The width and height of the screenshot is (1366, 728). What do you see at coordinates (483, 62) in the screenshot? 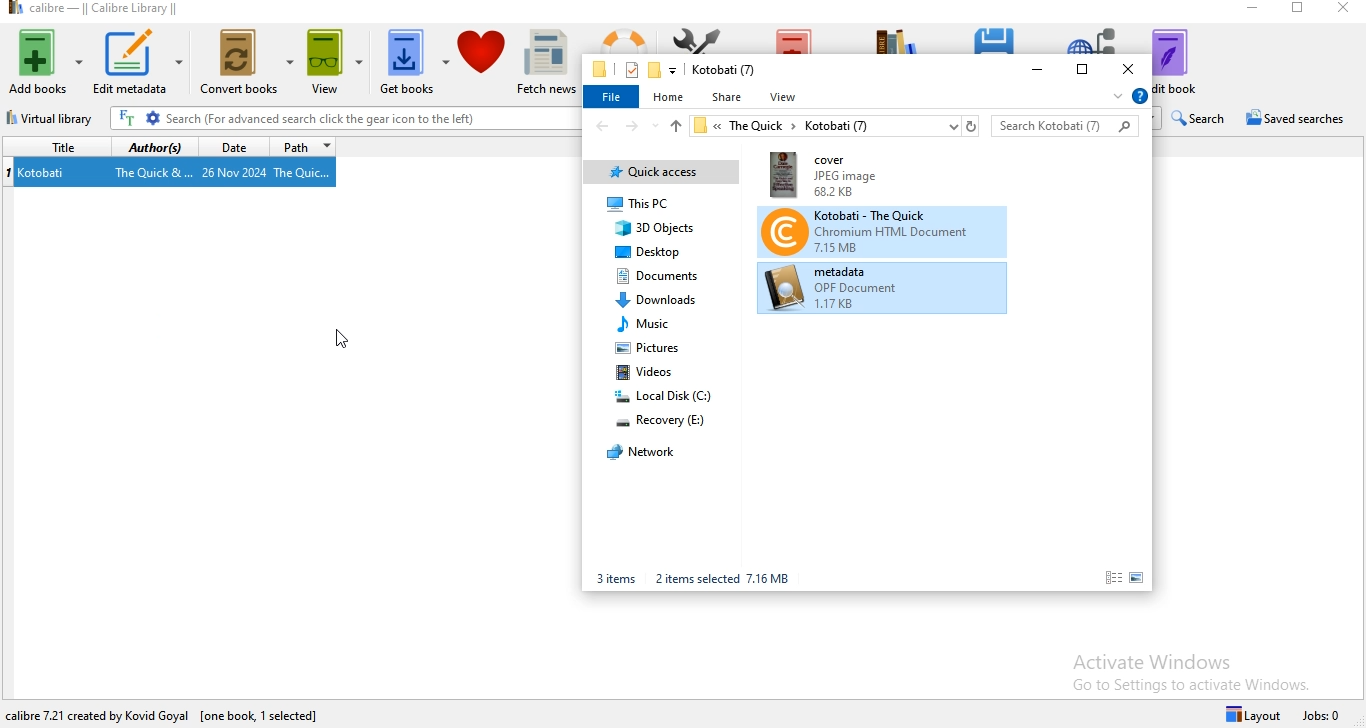
I see `donate to calibre` at bounding box center [483, 62].